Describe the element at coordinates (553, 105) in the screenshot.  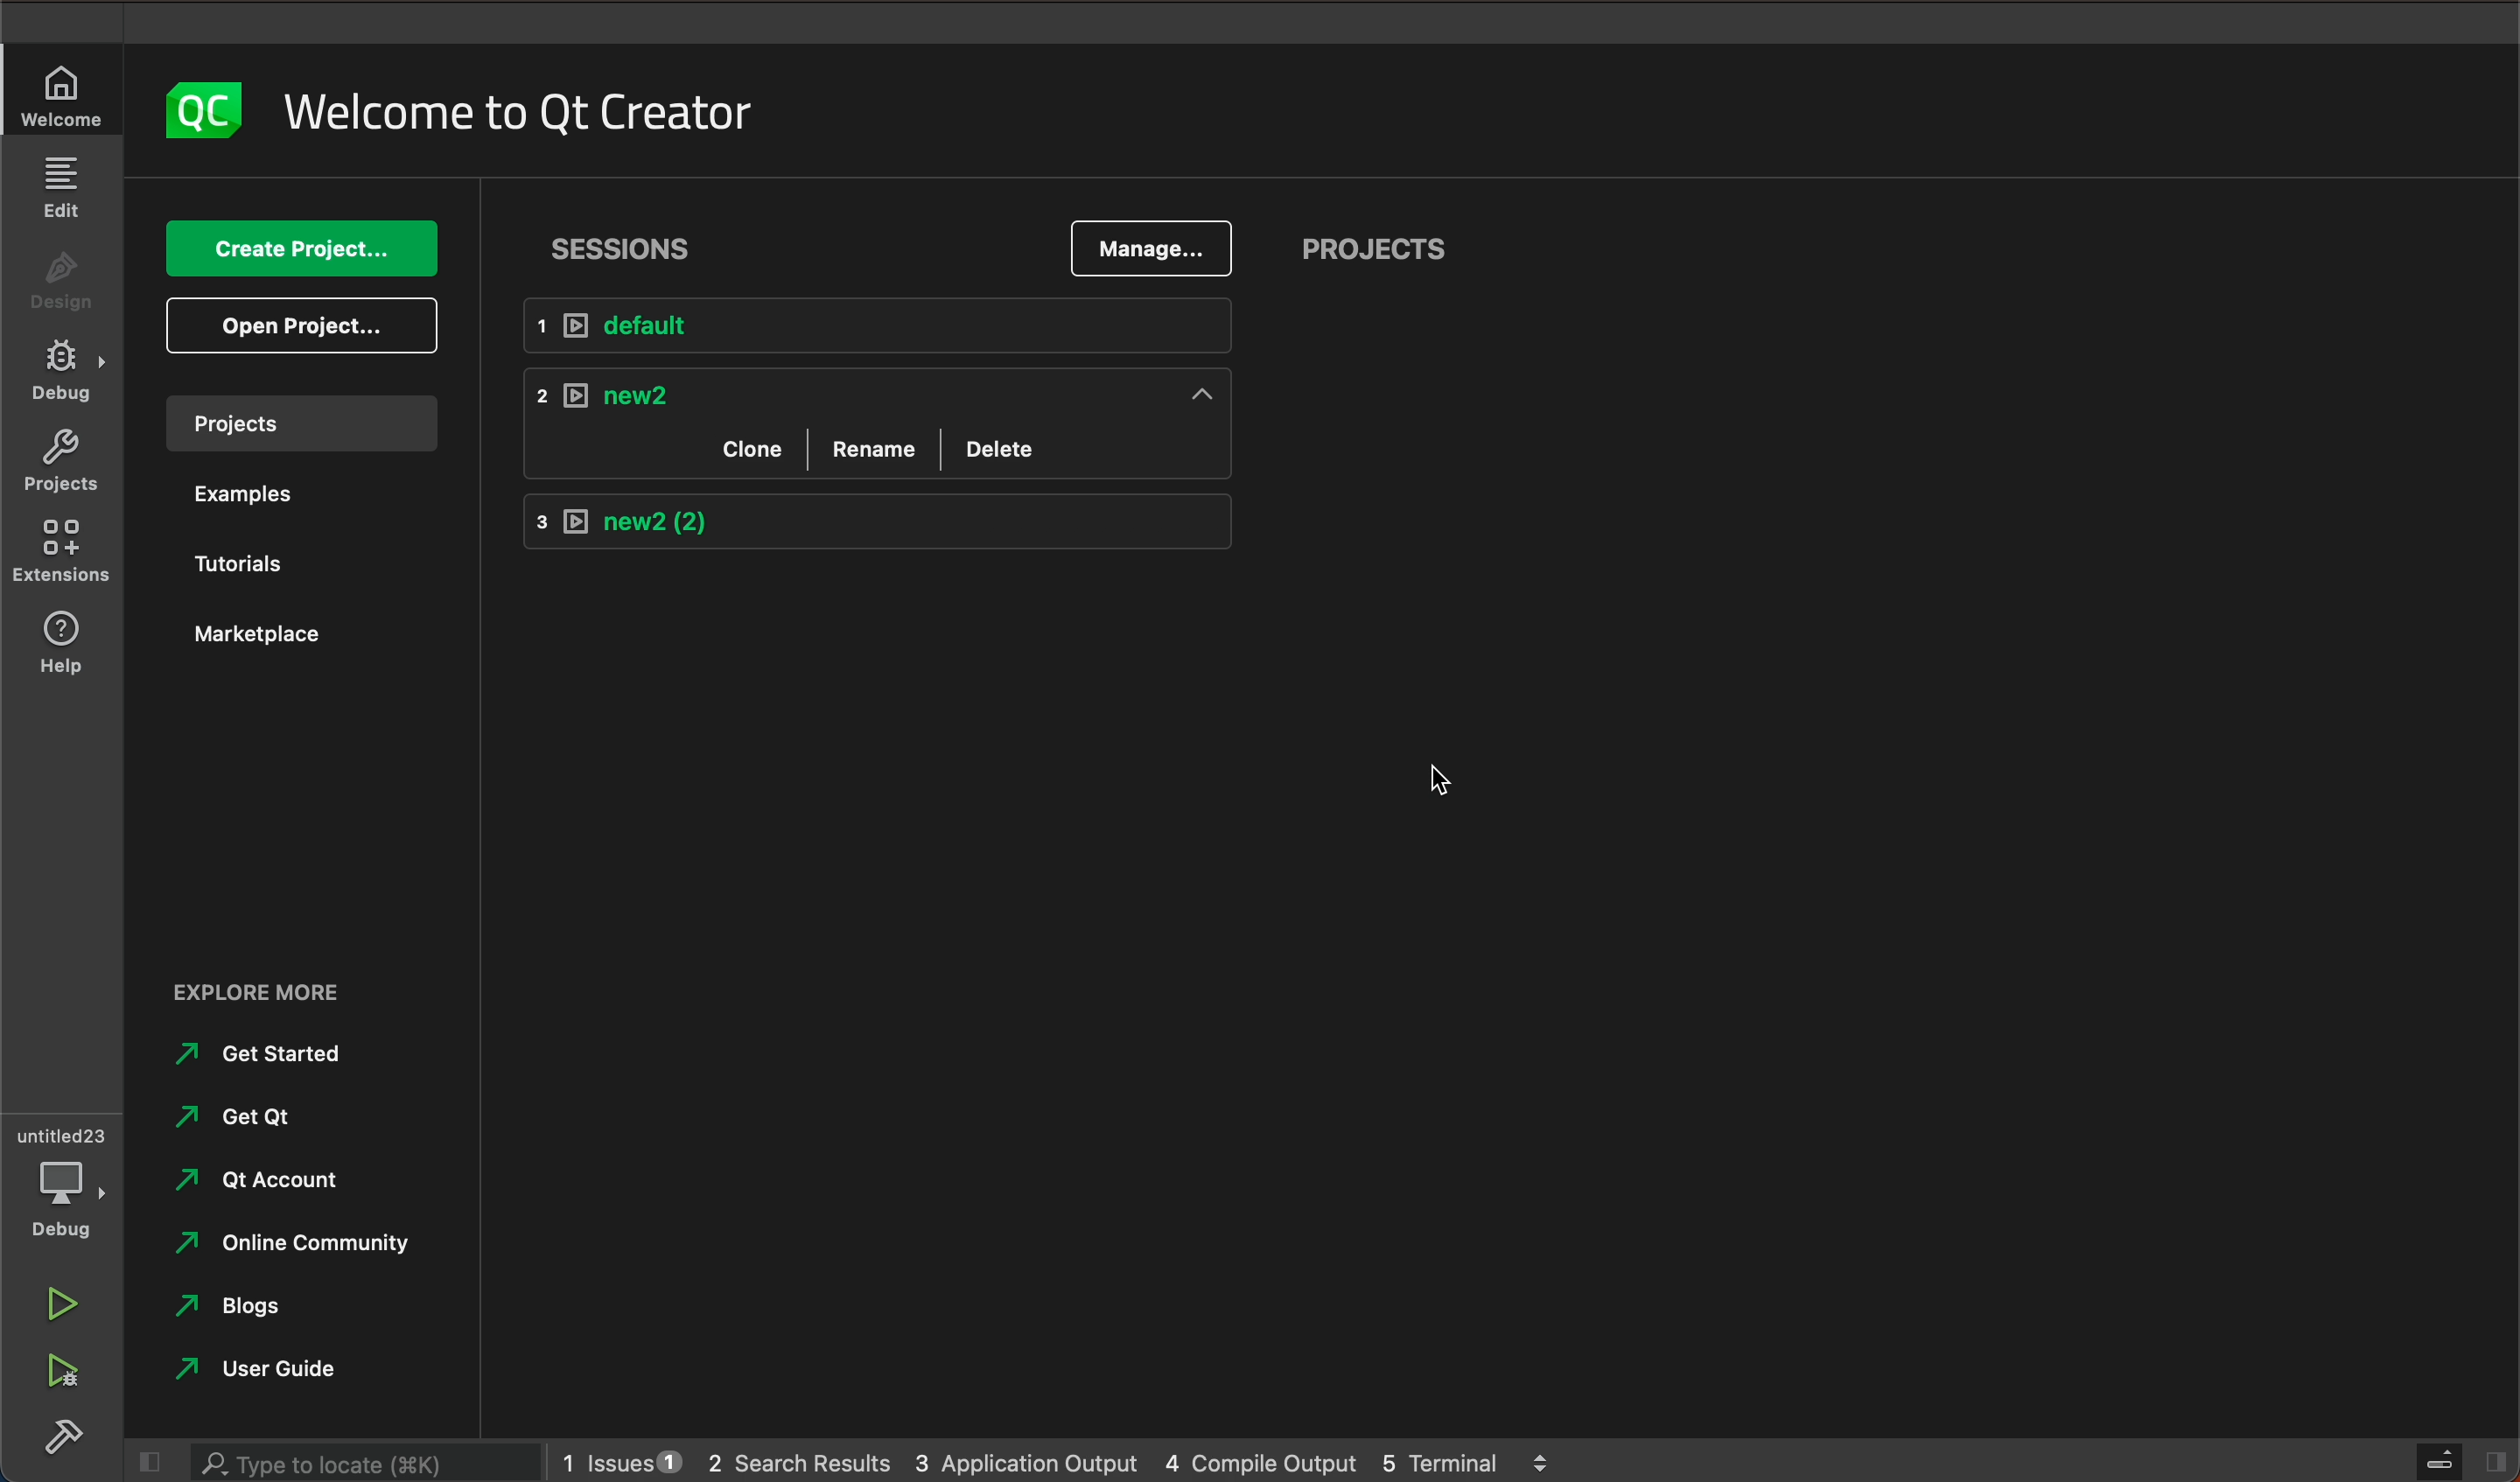
I see `welcome` at that location.